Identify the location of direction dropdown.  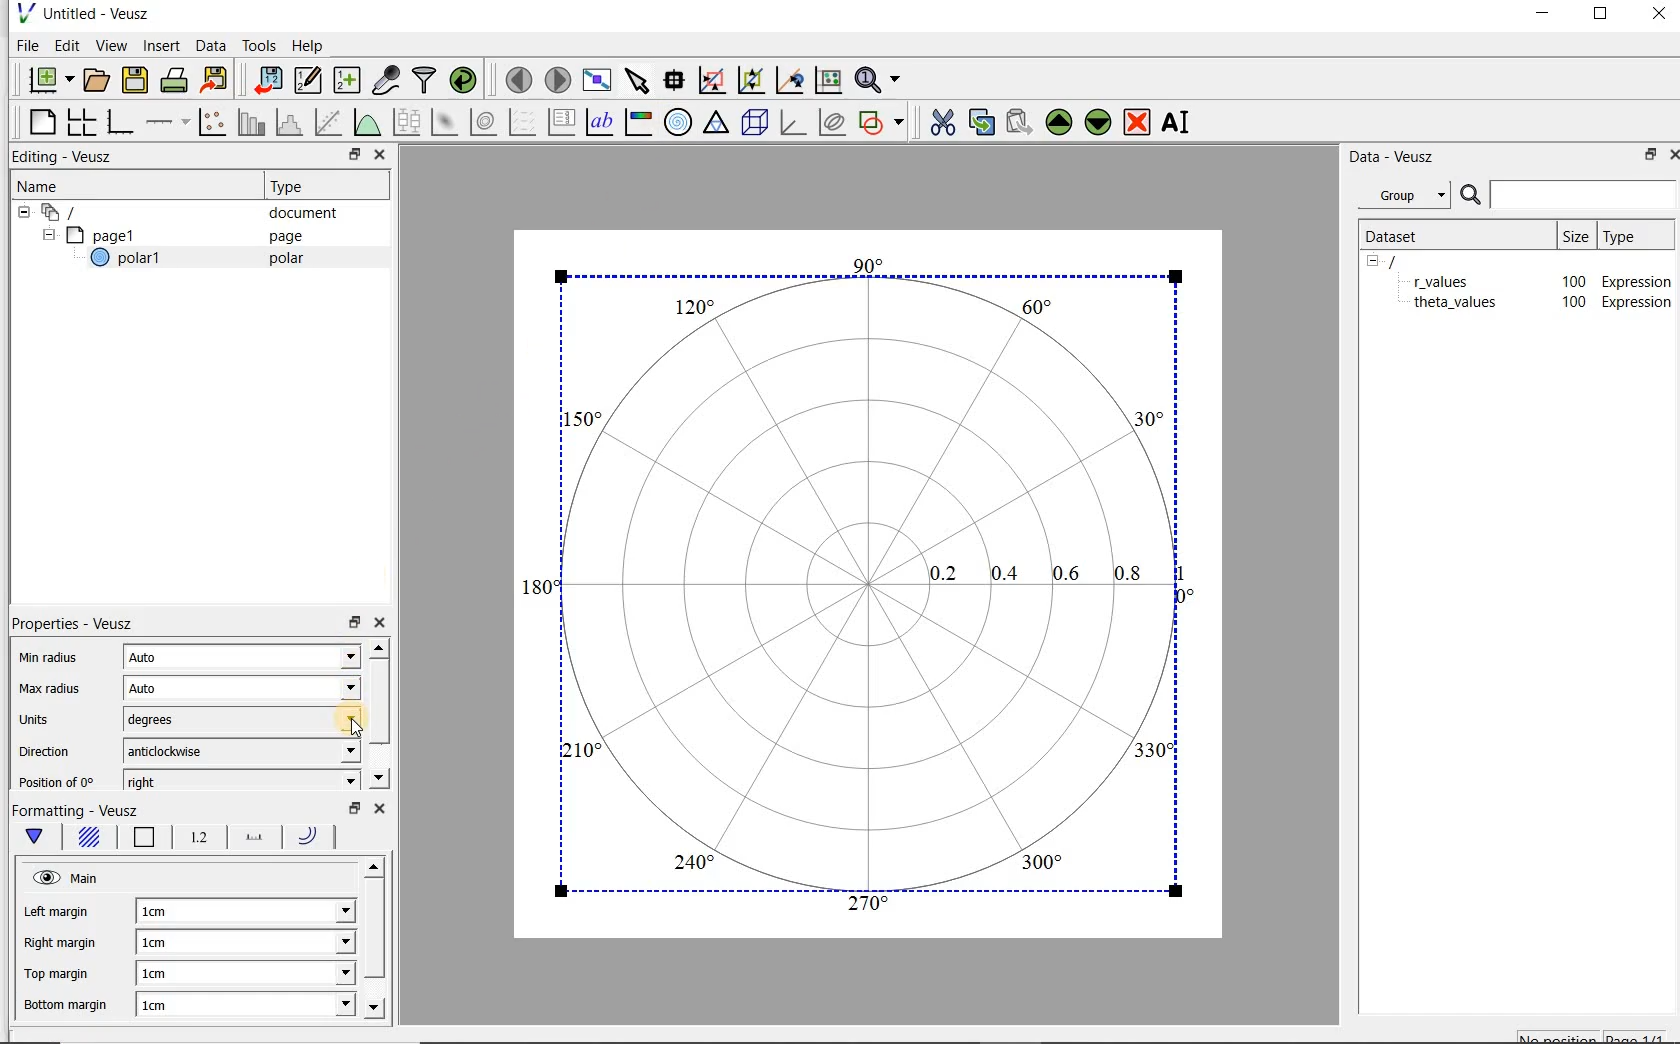
(323, 752).